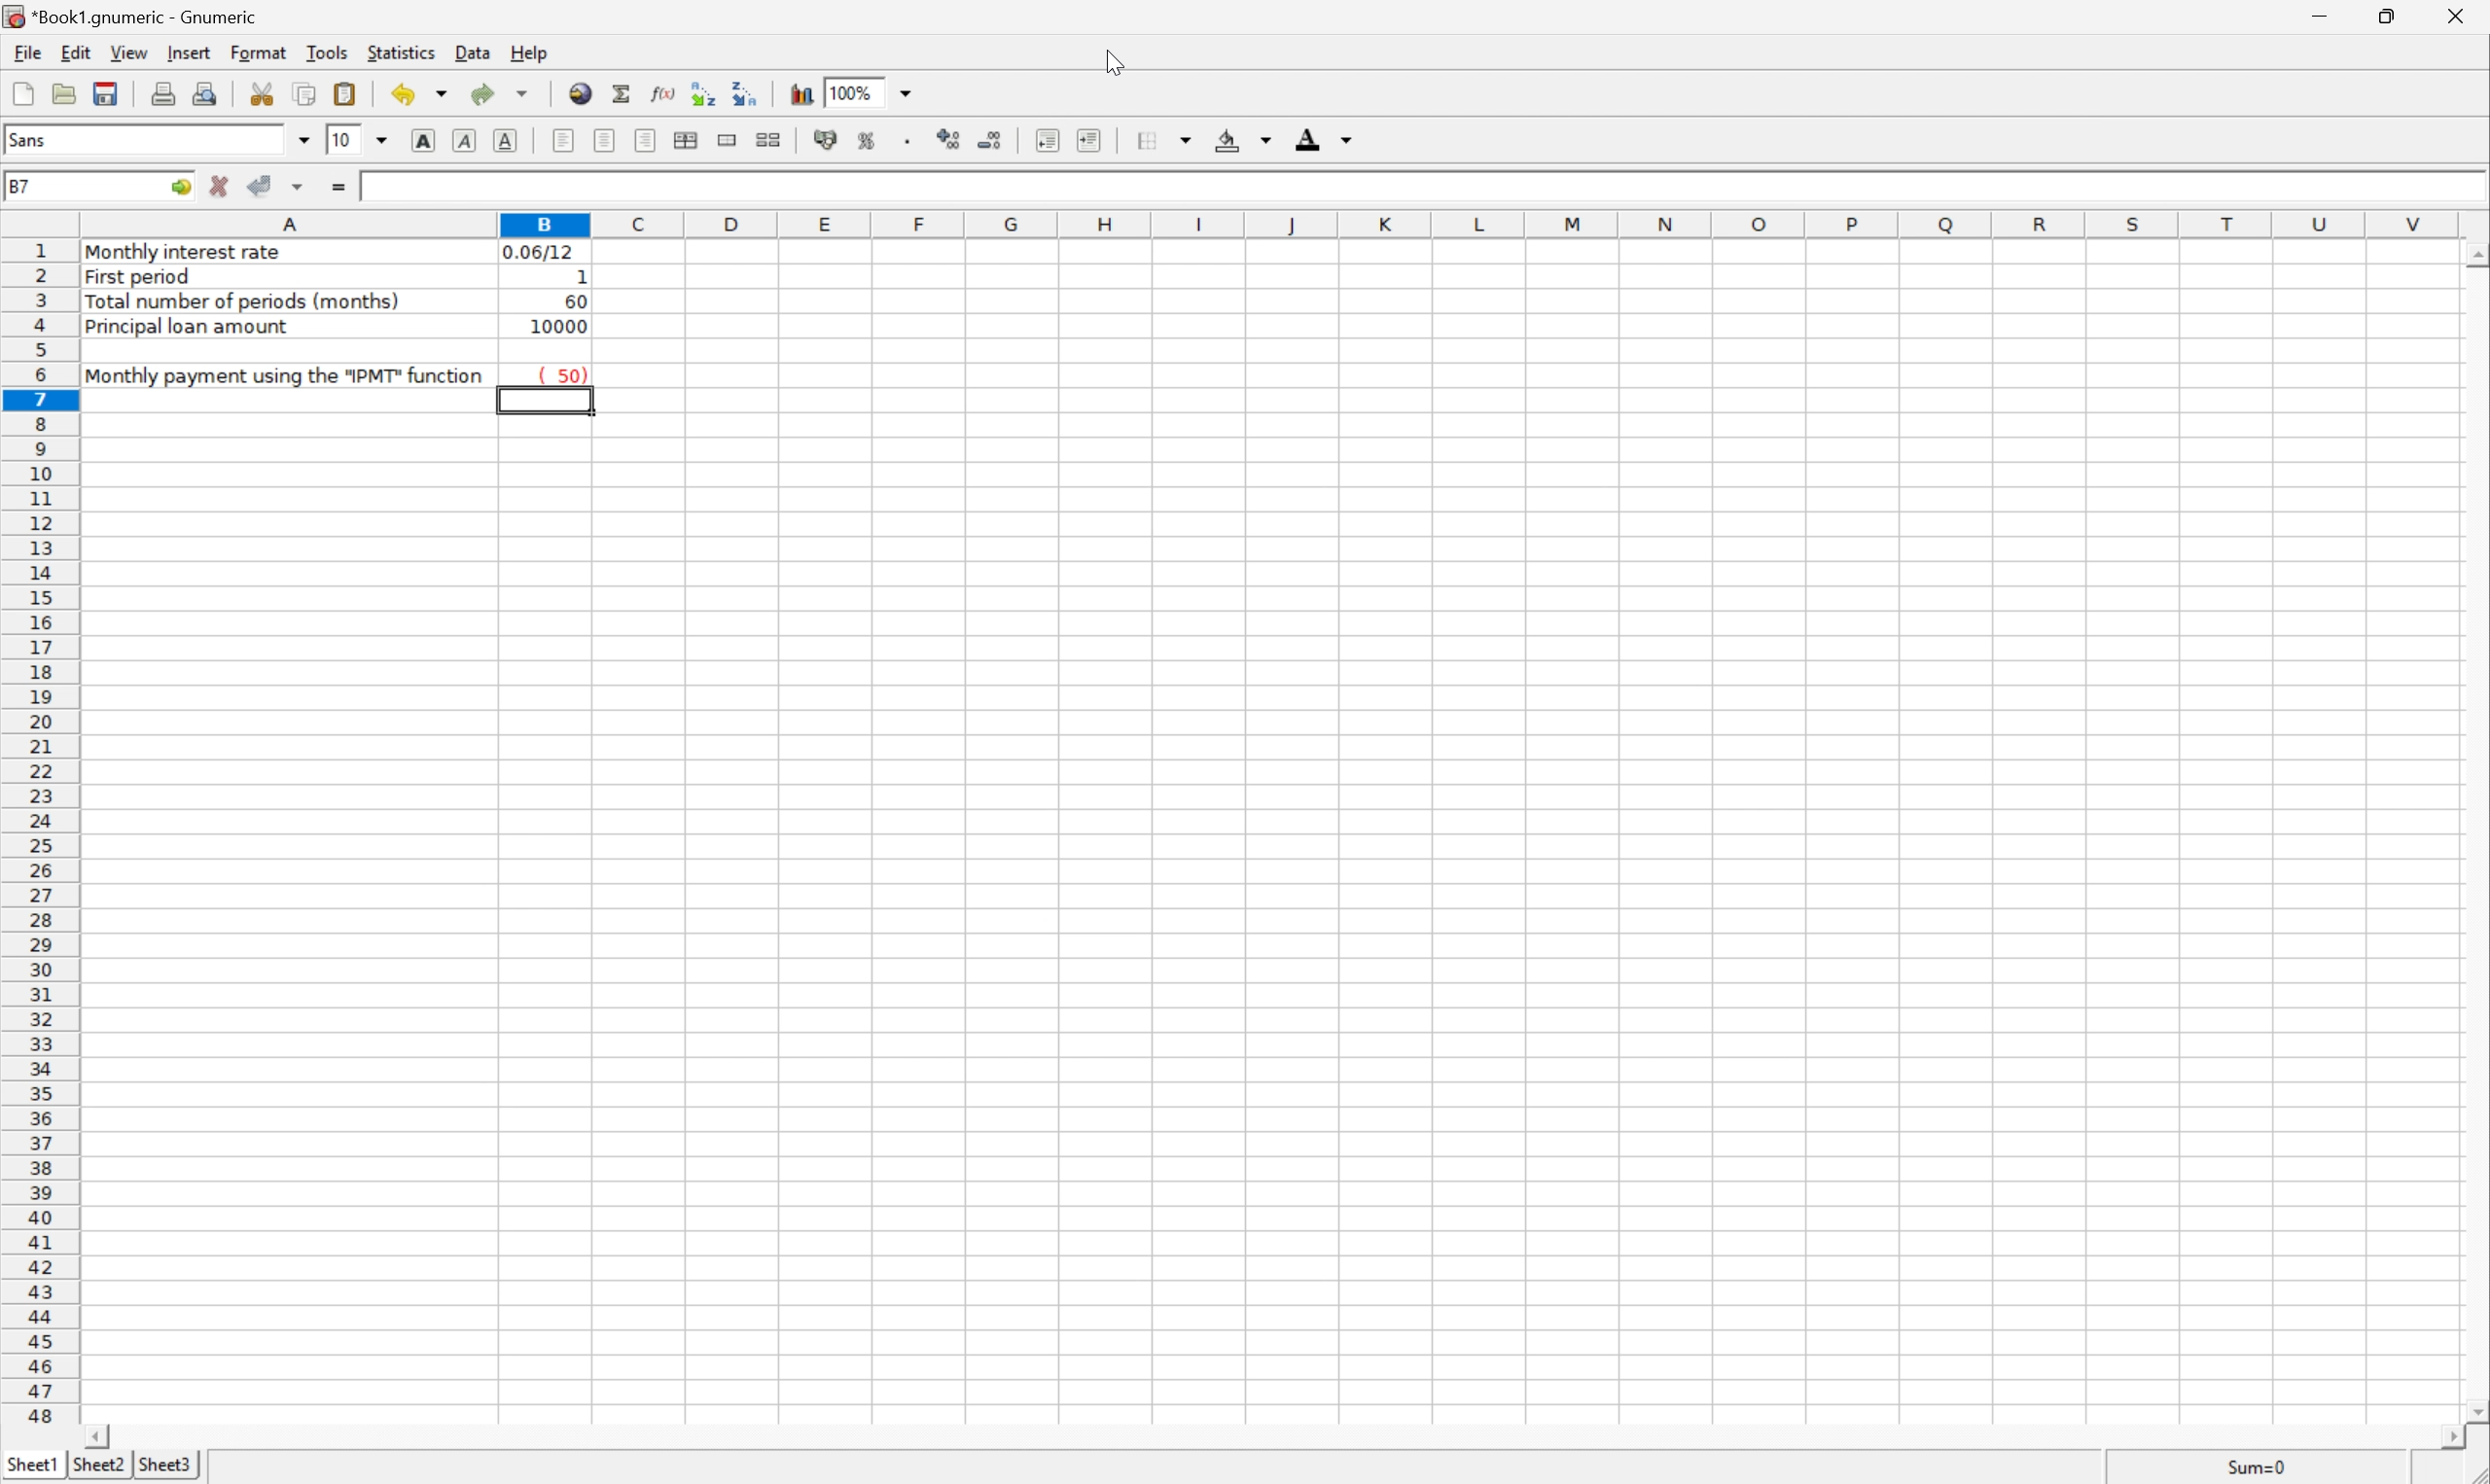  What do you see at coordinates (336, 186) in the screenshot?
I see `Enter formula` at bounding box center [336, 186].